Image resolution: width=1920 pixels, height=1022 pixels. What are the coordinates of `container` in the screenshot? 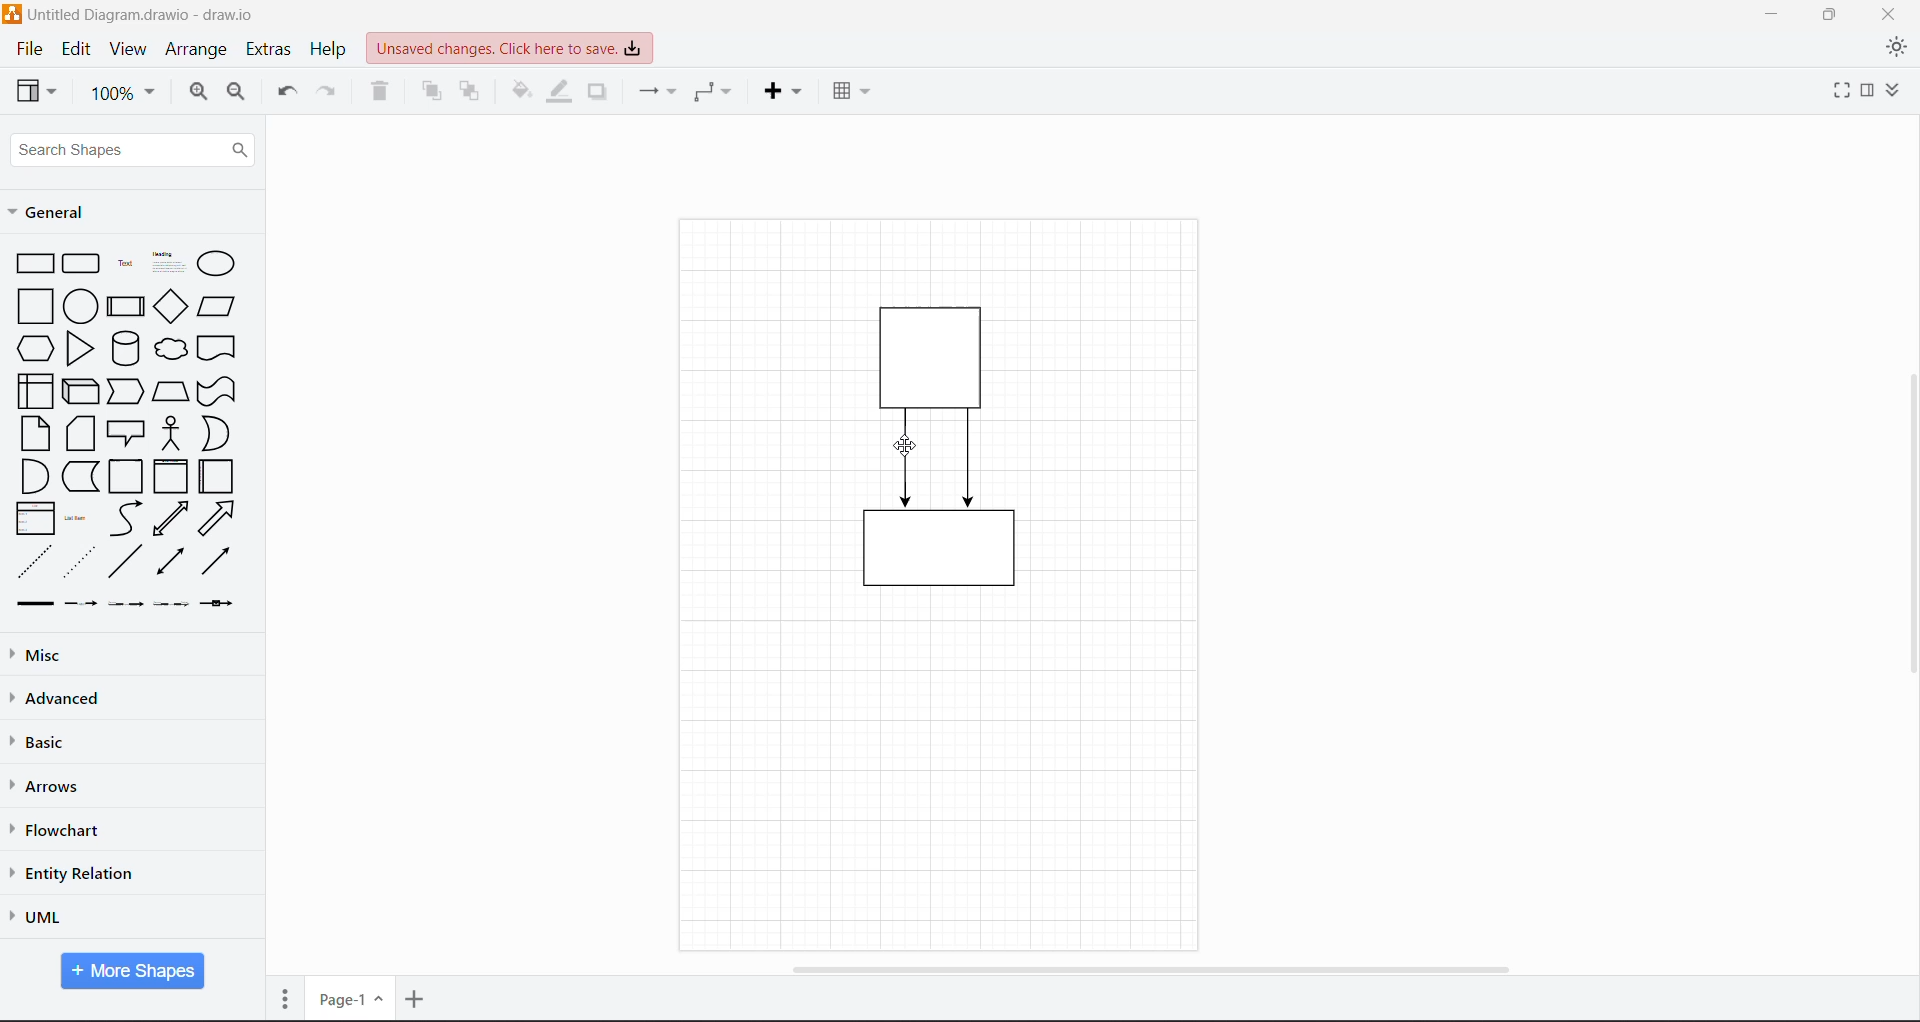 It's located at (936, 353).